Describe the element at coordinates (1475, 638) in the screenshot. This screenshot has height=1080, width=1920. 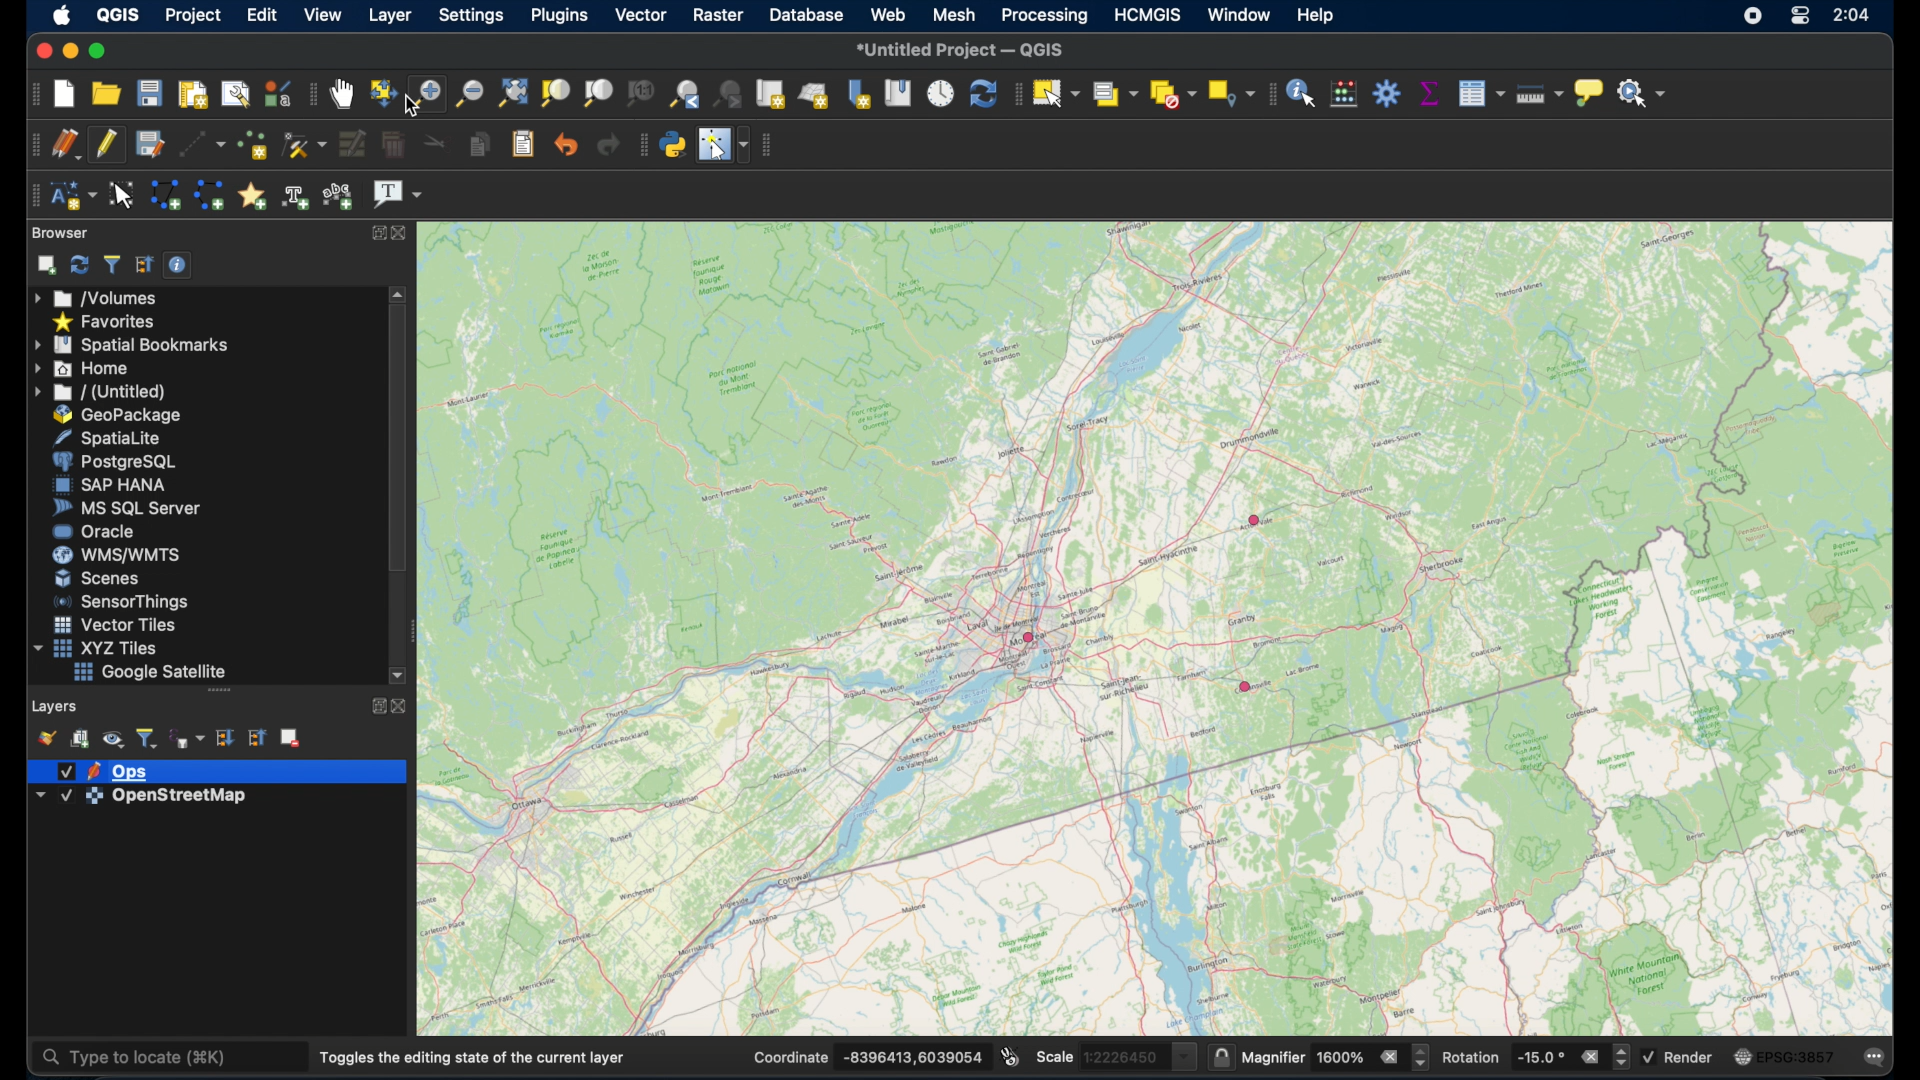
I see `open street map` at that location.